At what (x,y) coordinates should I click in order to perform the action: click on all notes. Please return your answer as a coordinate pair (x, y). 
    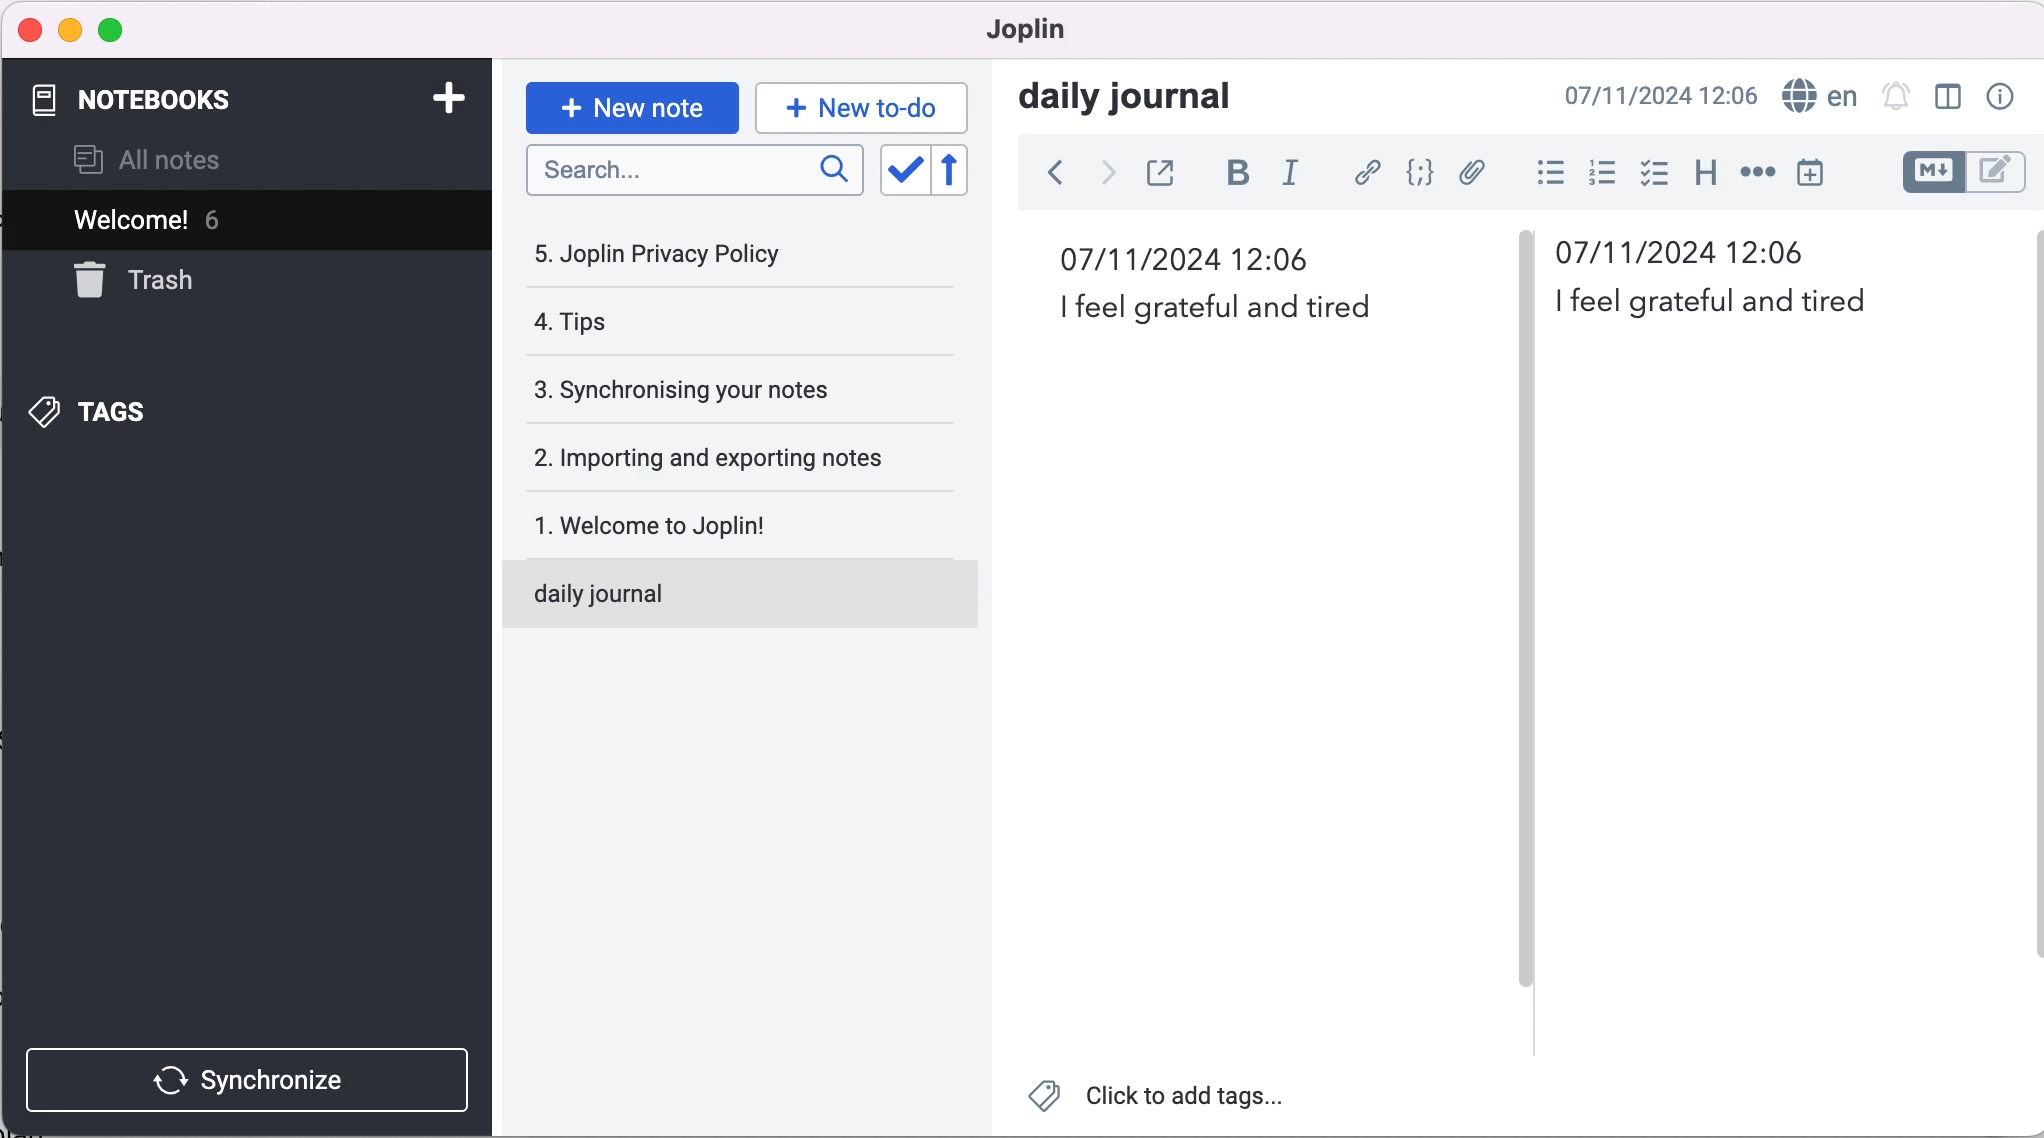
    Looking at the image, I should click on (165, 163).